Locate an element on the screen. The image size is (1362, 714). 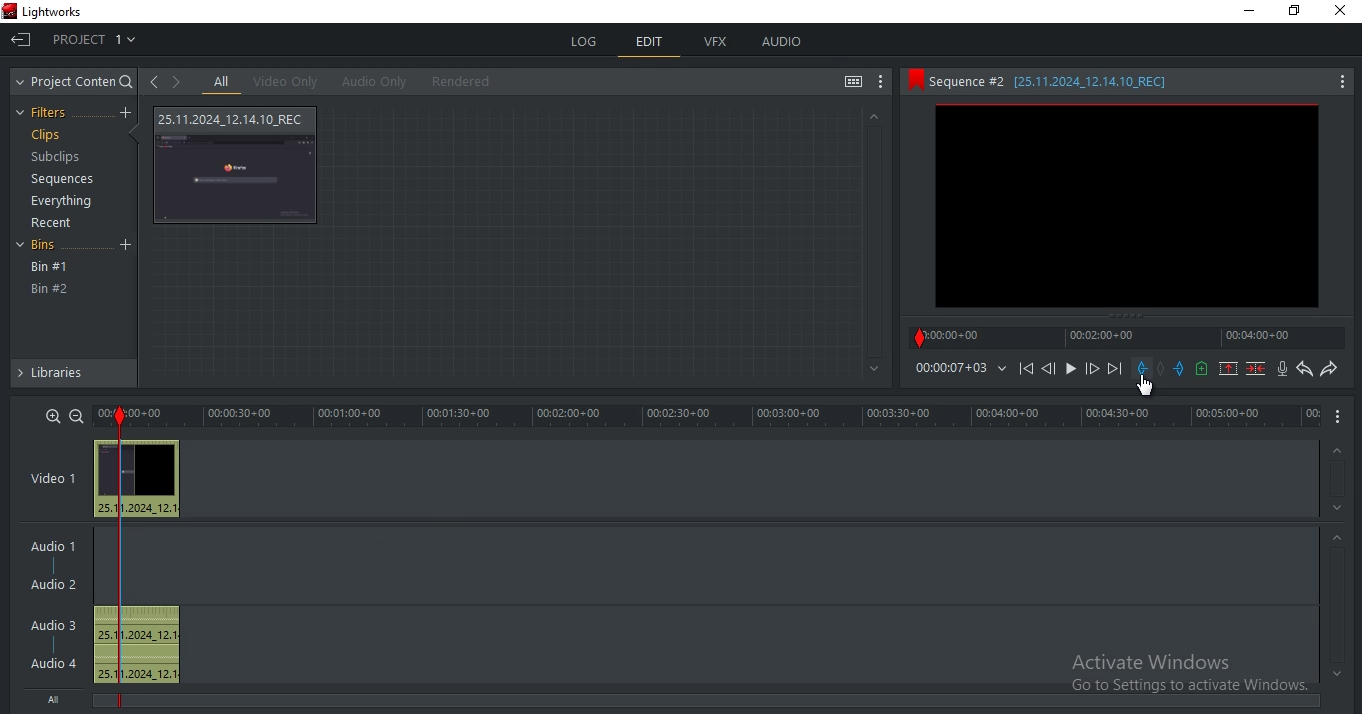
Play is located at coordinates (1071, 368).